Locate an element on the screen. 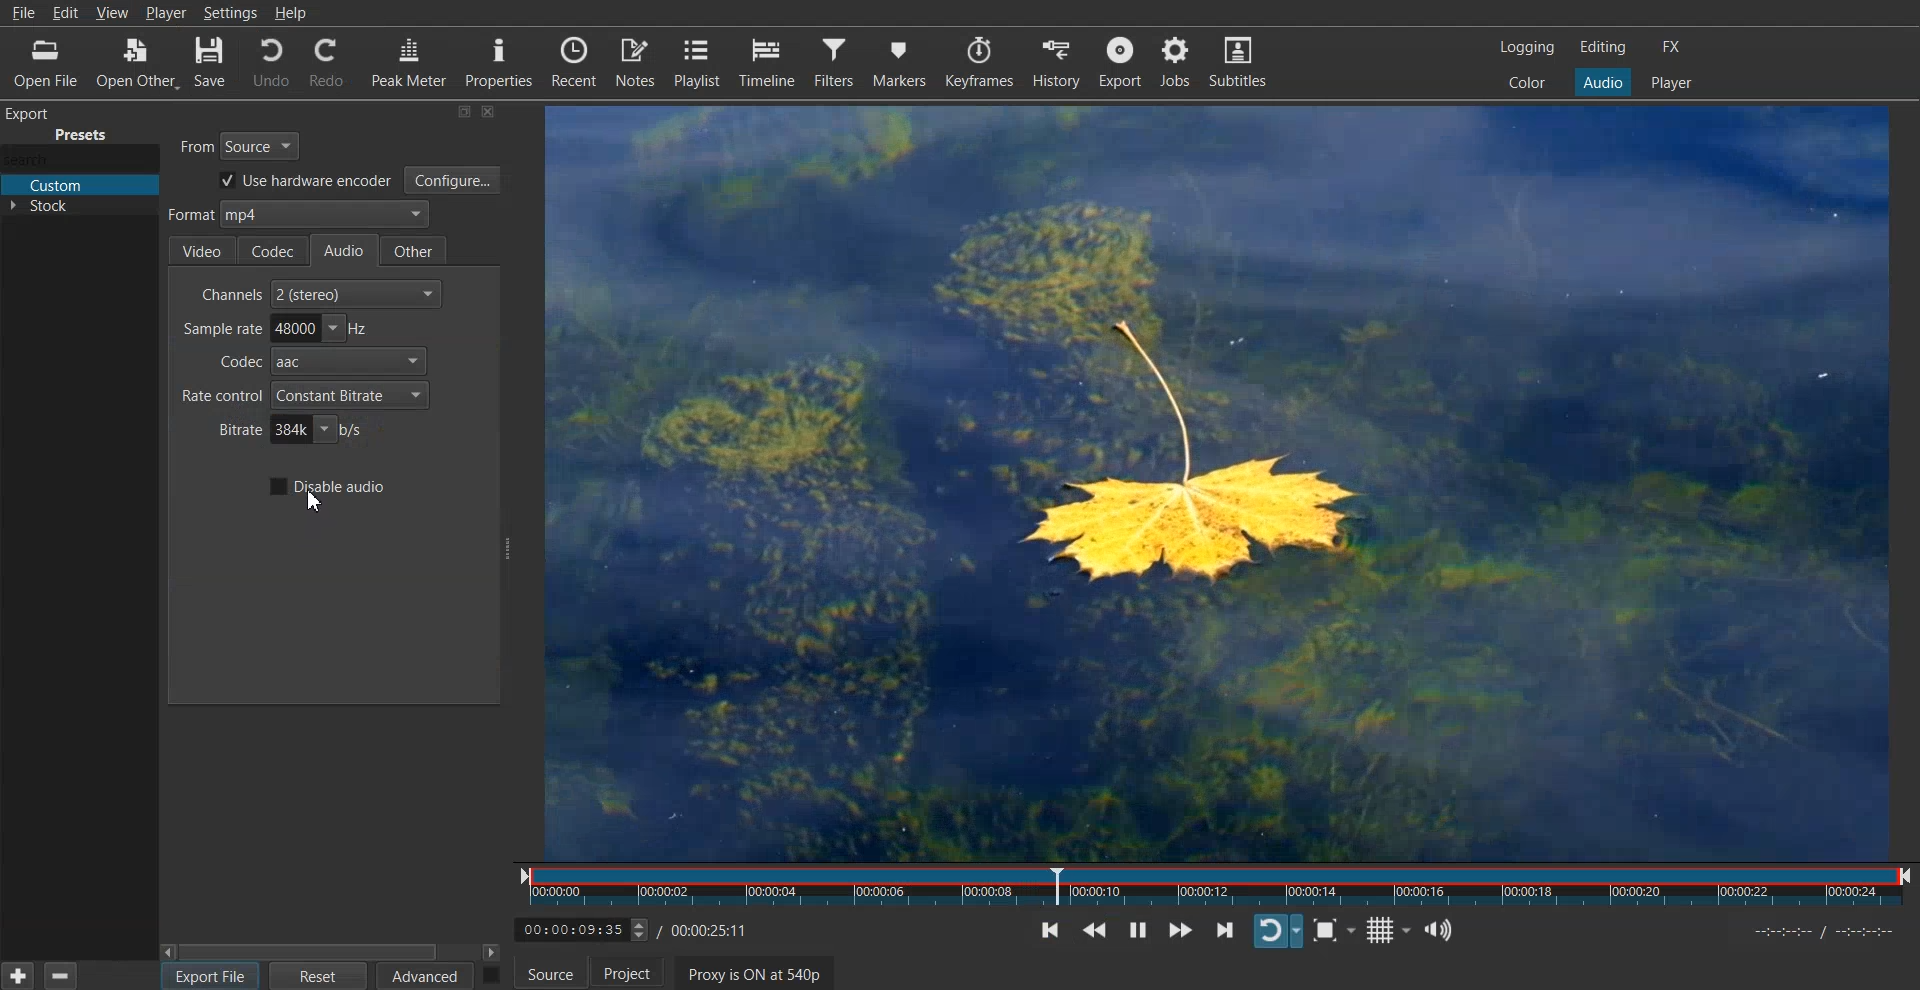 The height and width of the screenshot is (990, 1920). Show the volume control is located at coordinates (1444, 929).